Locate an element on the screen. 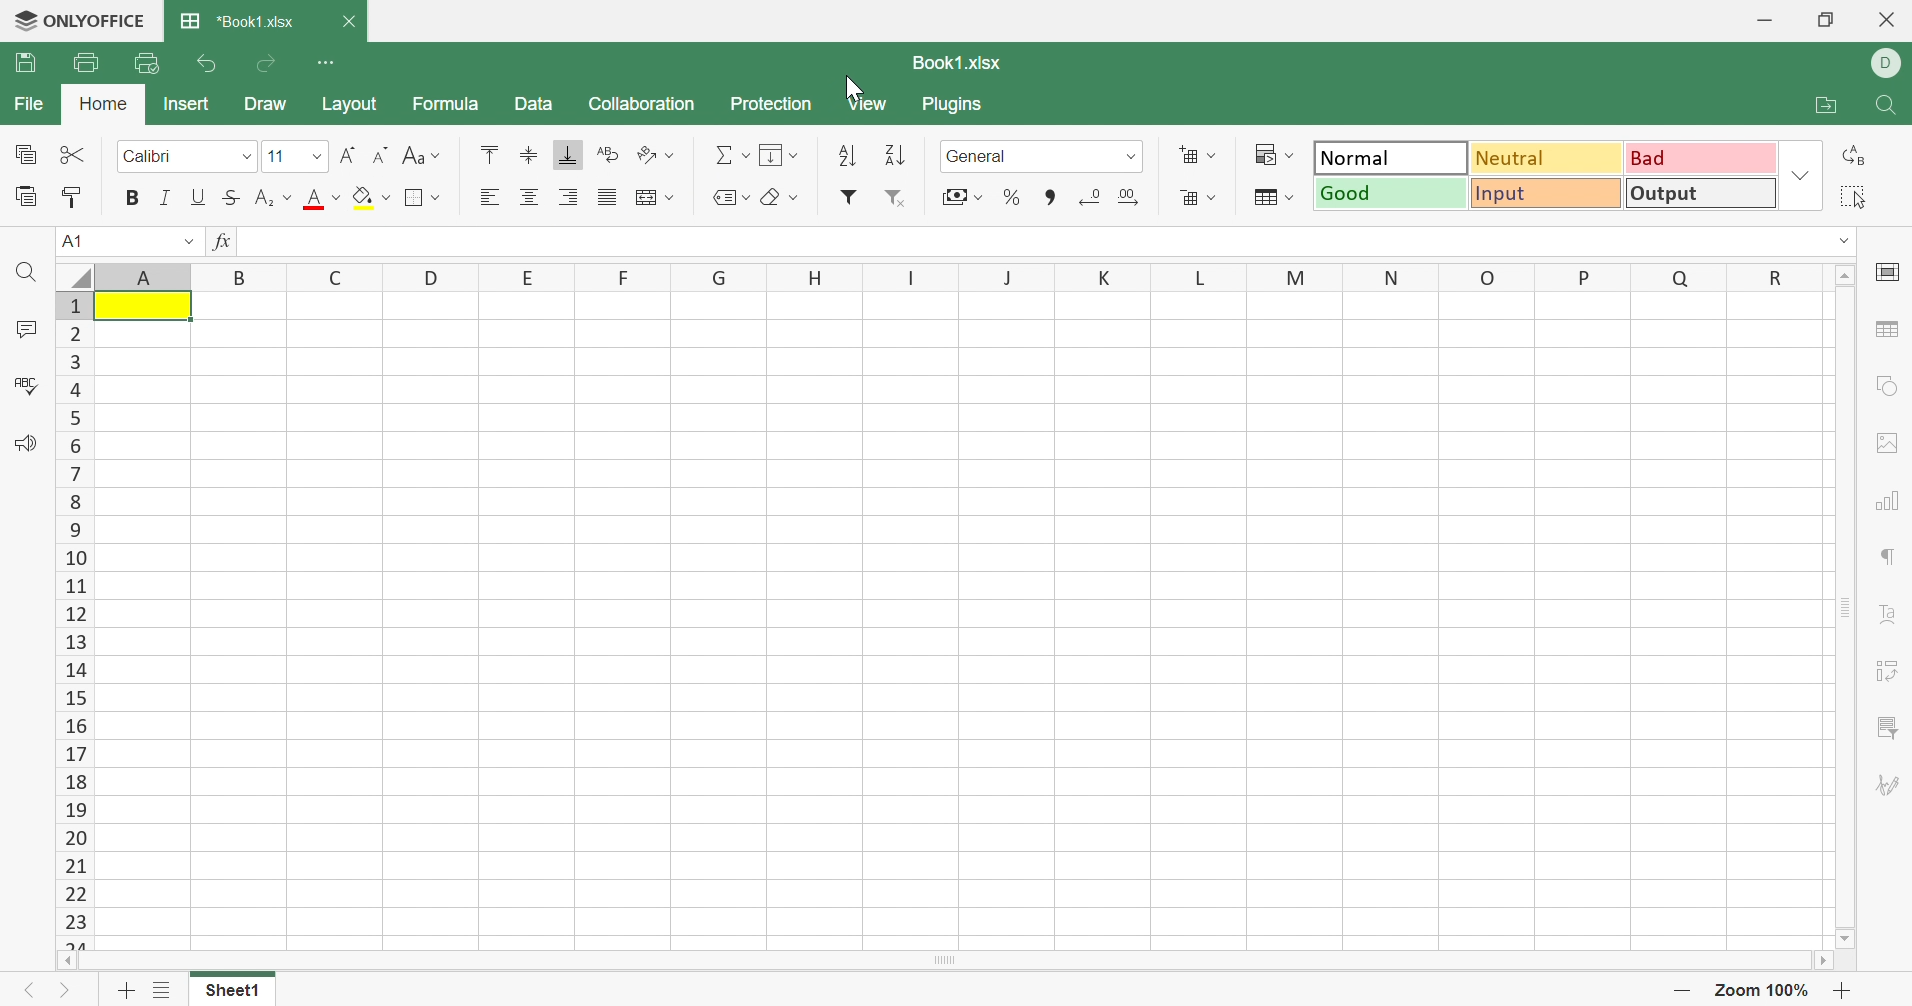 The height and width of the screenshot is (1006, 1912). Conditional formatting is located at coordinates (1272, 154).